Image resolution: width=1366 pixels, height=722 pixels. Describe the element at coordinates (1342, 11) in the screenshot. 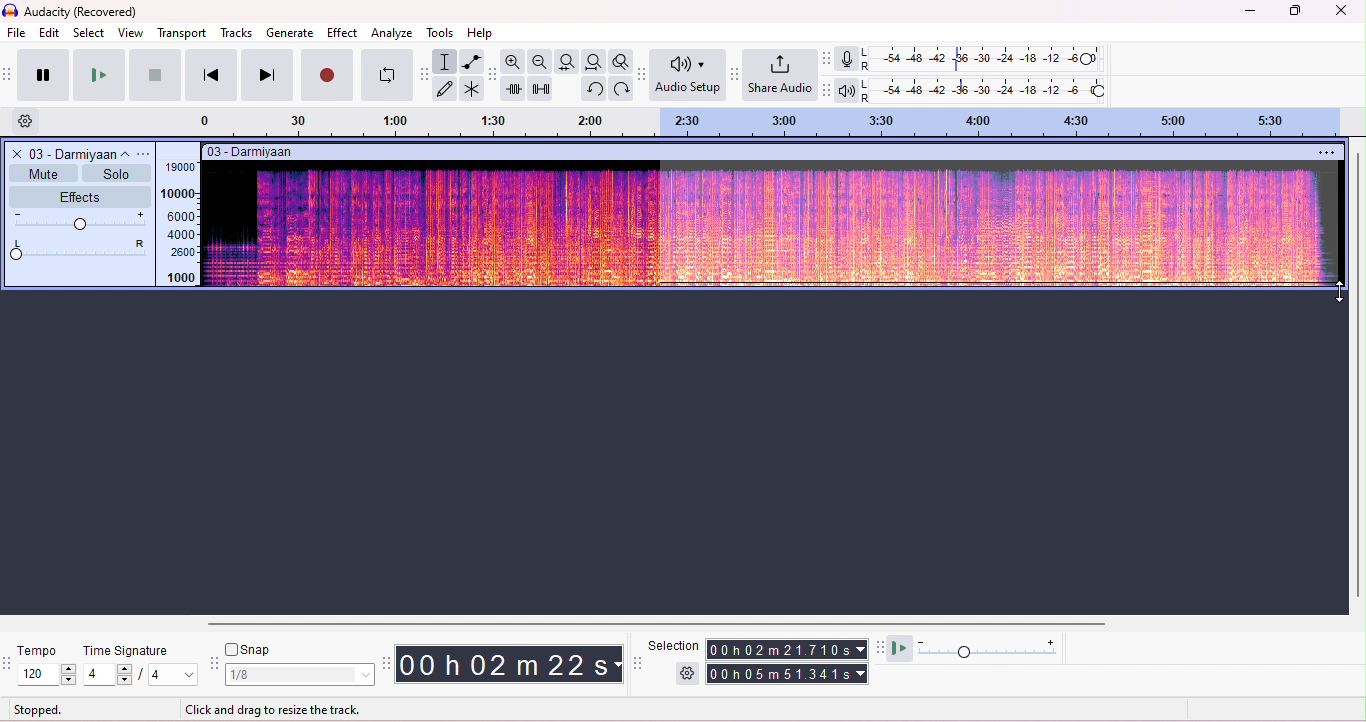

I see `close` at that location.